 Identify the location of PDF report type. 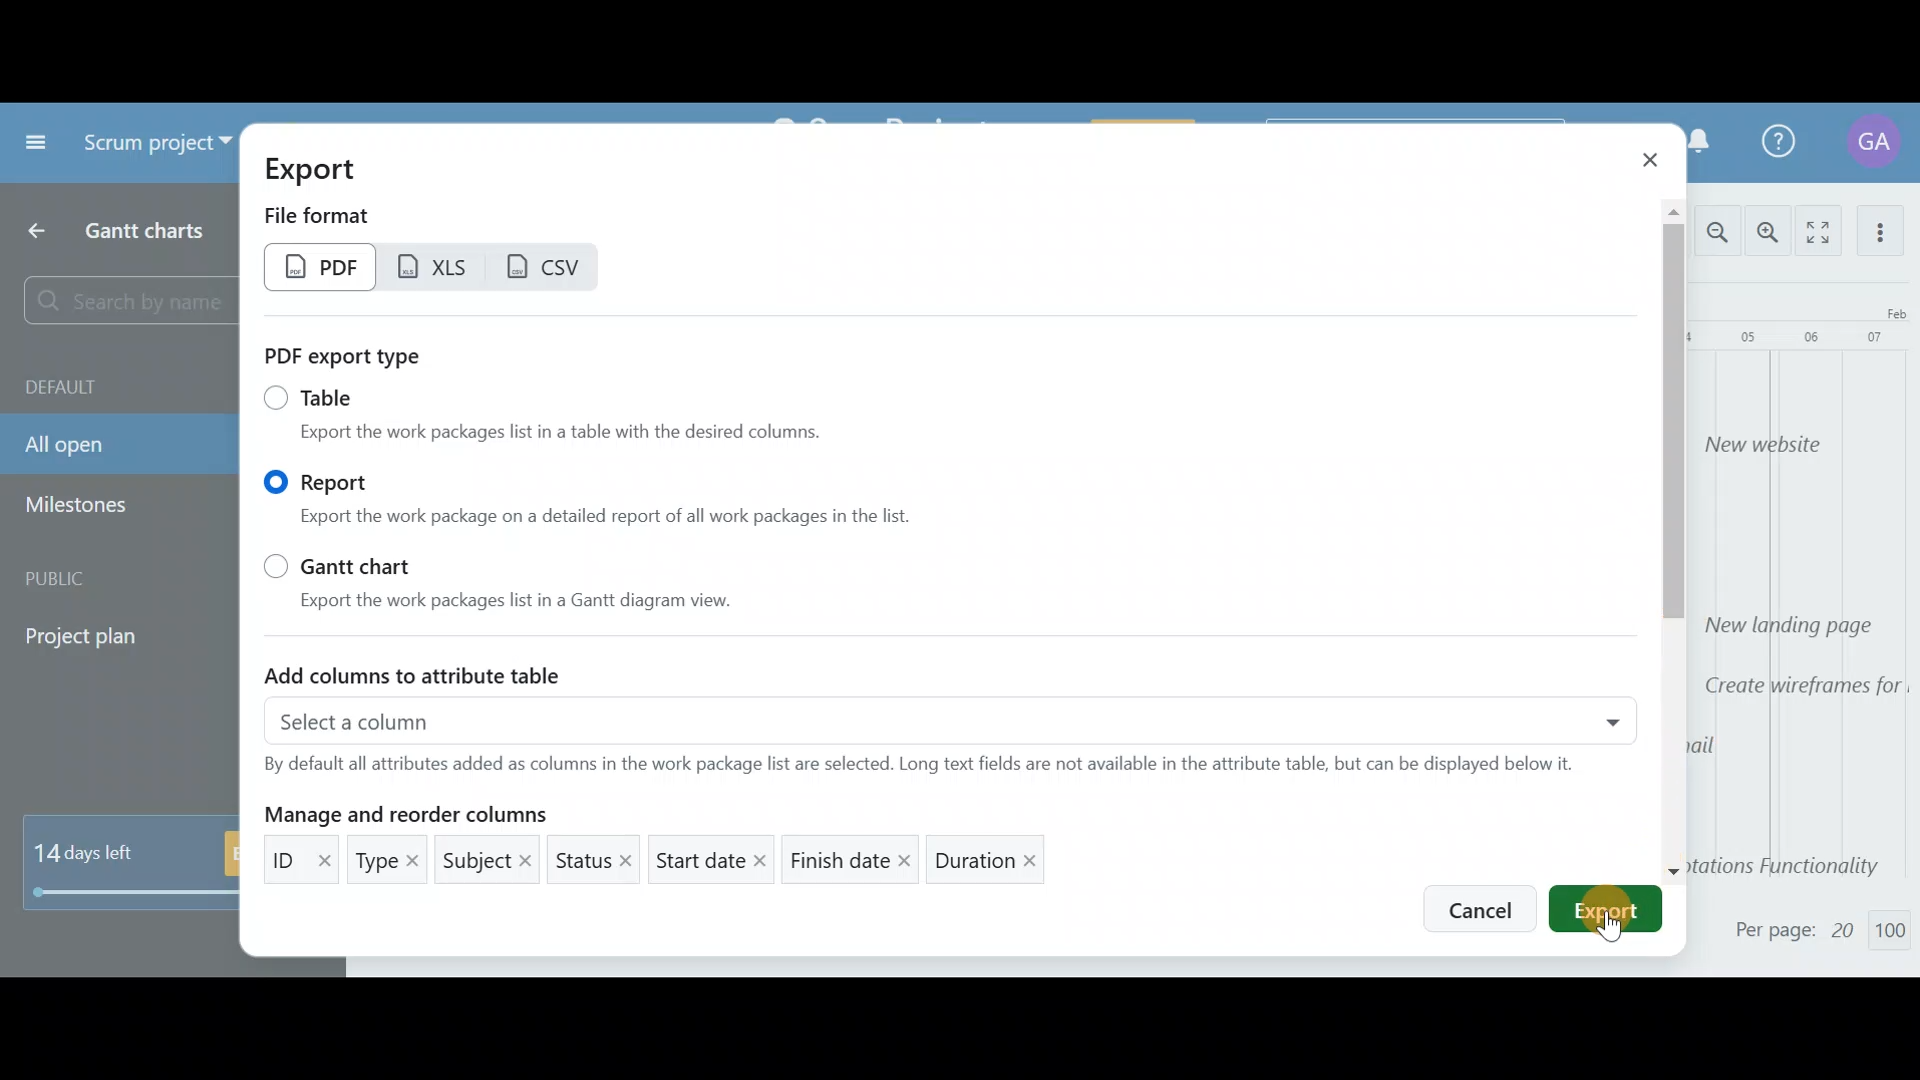
(354, 358).